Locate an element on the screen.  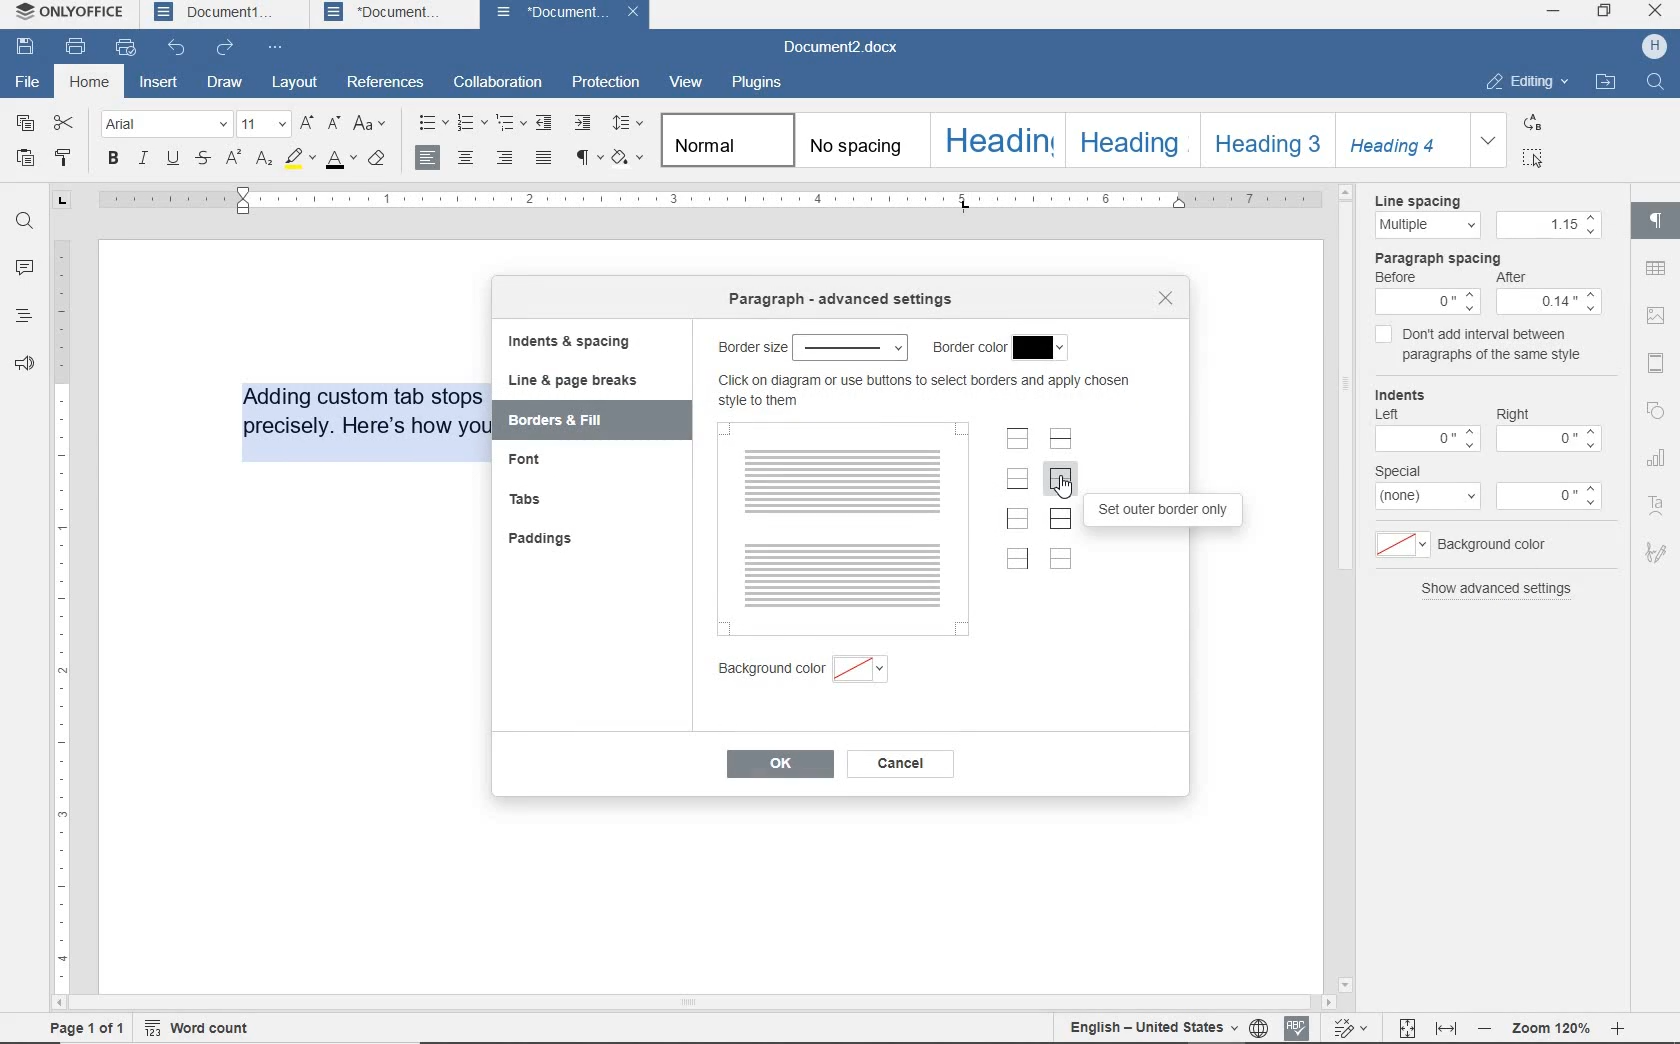
cursor is located at coordinates (1540, 163).